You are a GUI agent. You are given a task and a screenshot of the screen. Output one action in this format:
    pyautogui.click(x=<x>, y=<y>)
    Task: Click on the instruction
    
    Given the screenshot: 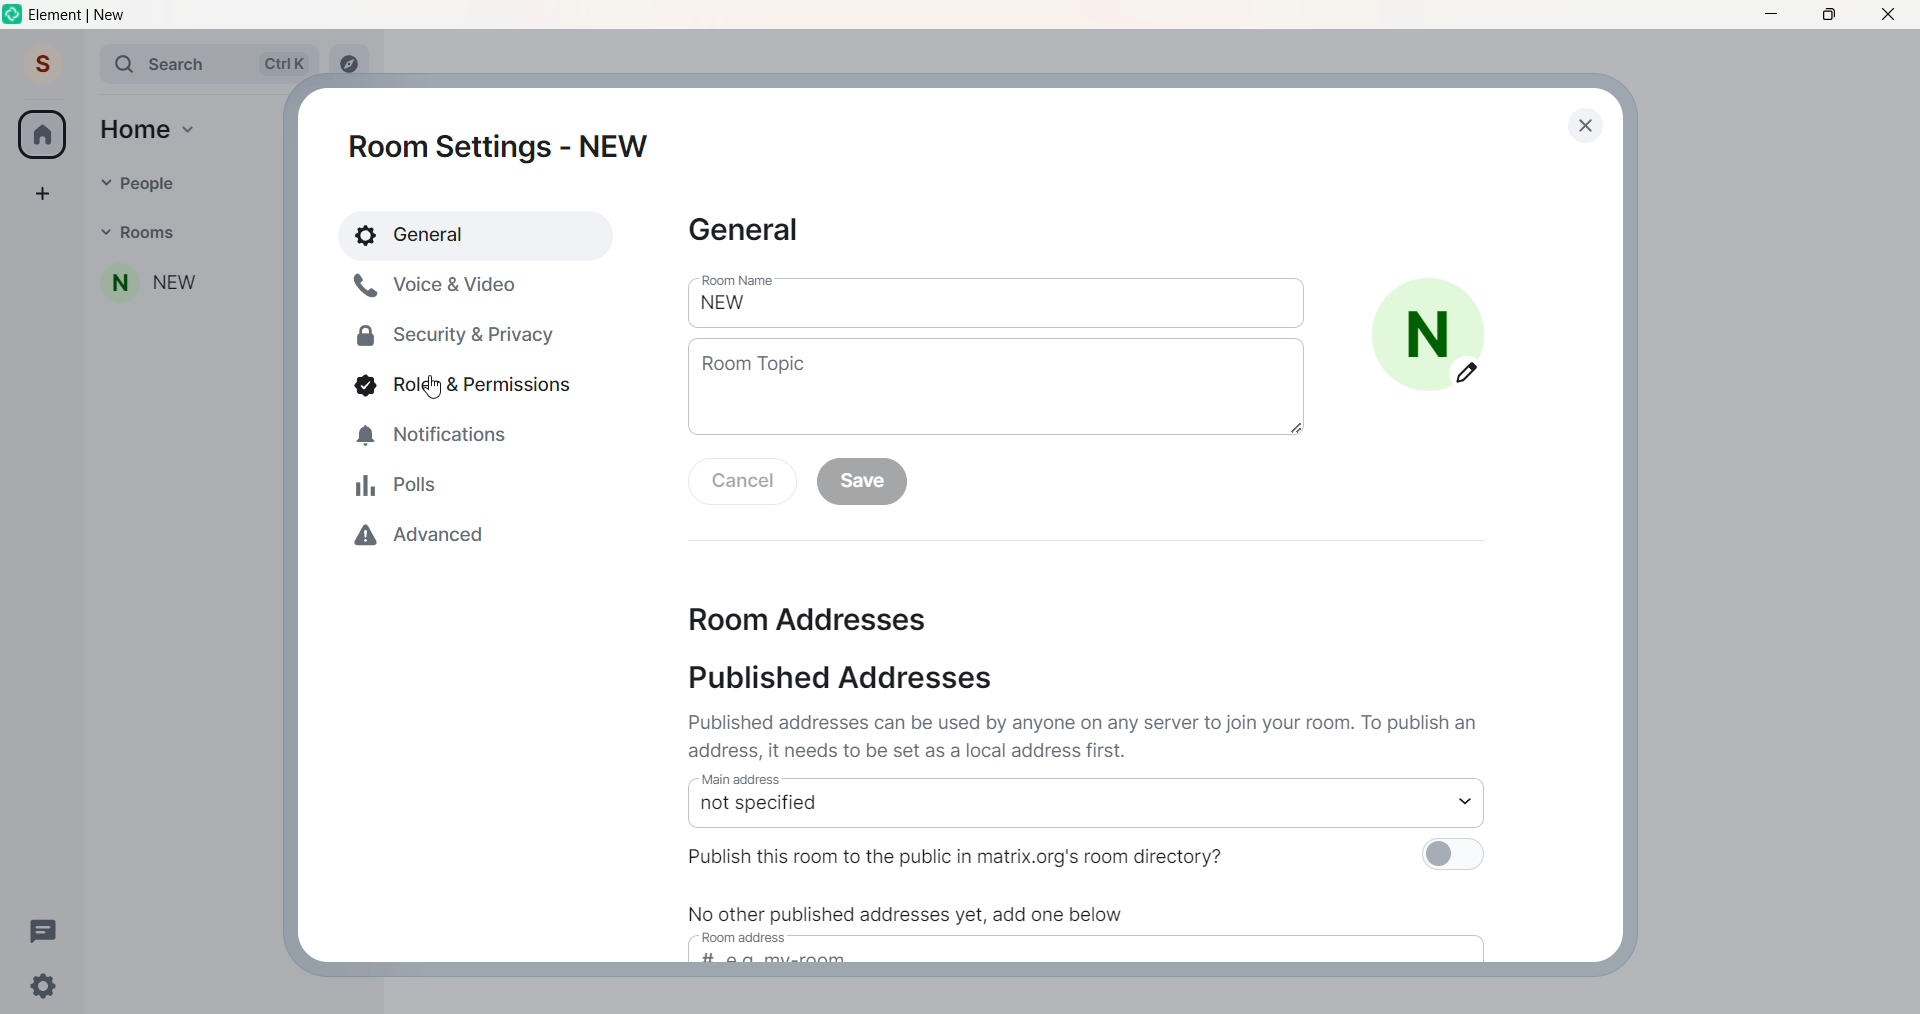 What is the action you would take?
    pyautogui.click(x=1092, y=735)
    